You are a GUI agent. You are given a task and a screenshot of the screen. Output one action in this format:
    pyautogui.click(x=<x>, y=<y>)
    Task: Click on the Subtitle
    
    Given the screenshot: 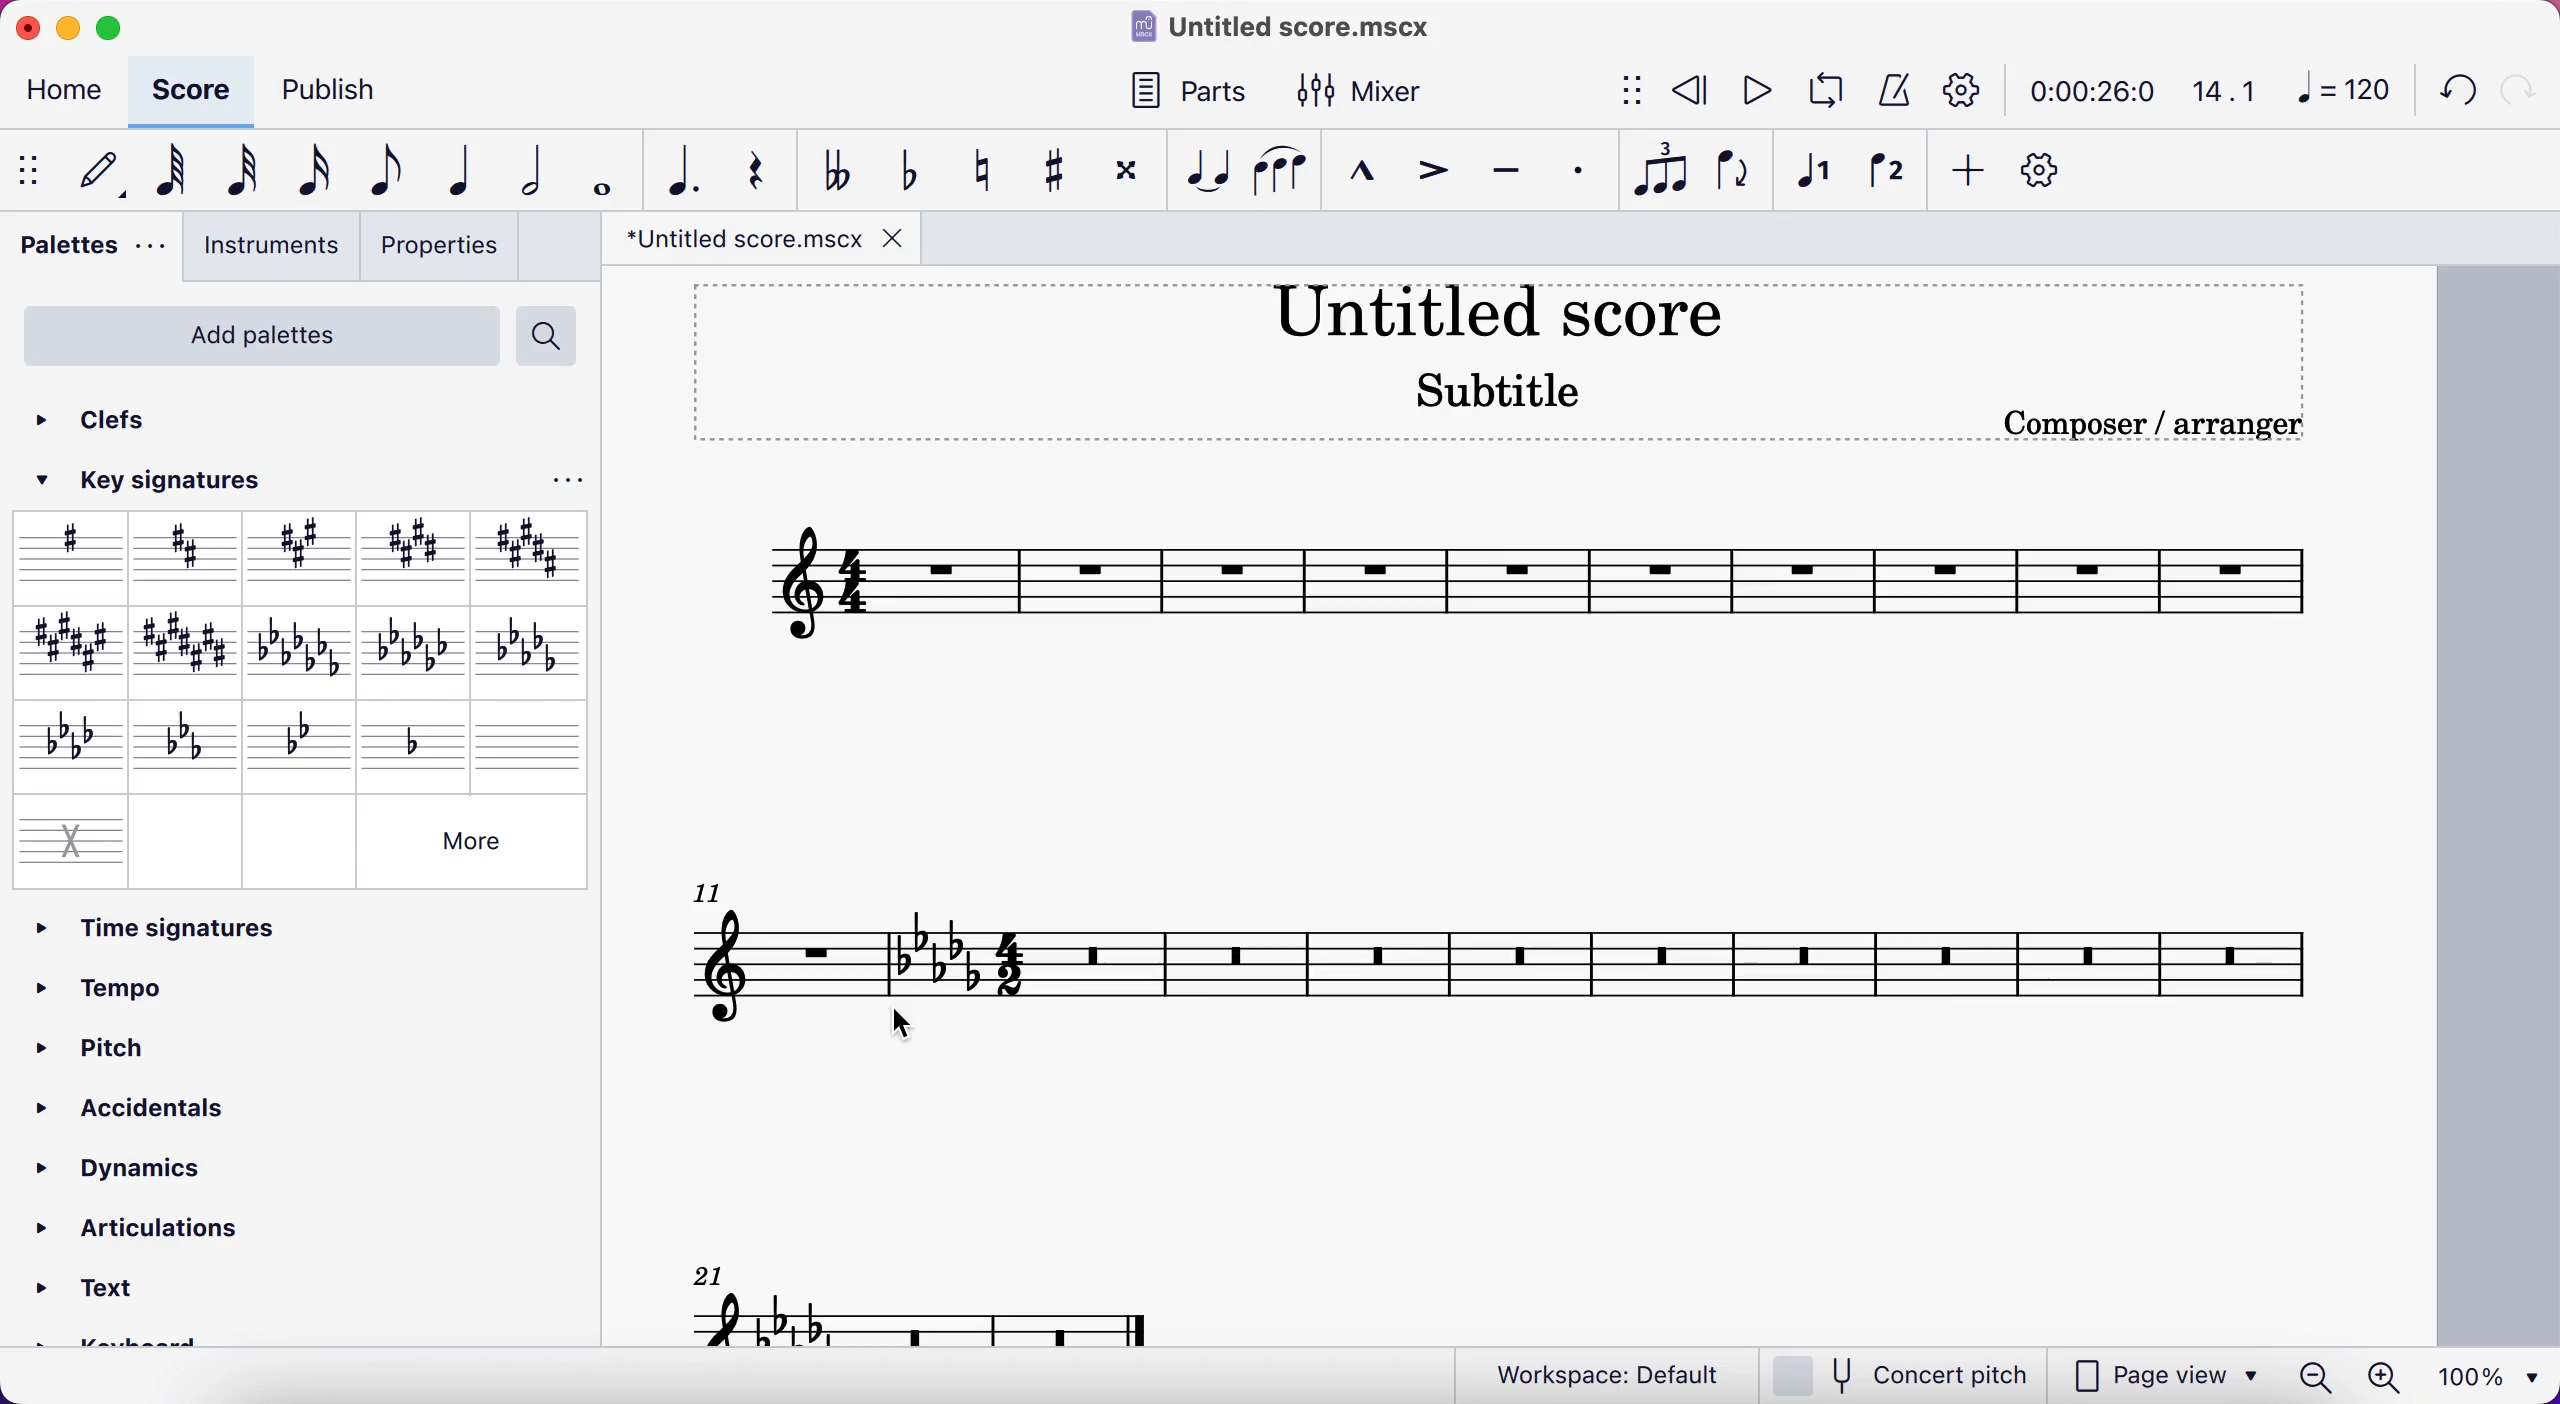 What is the action you would take?
    pyautogui.click(x=1495, y=391)
    